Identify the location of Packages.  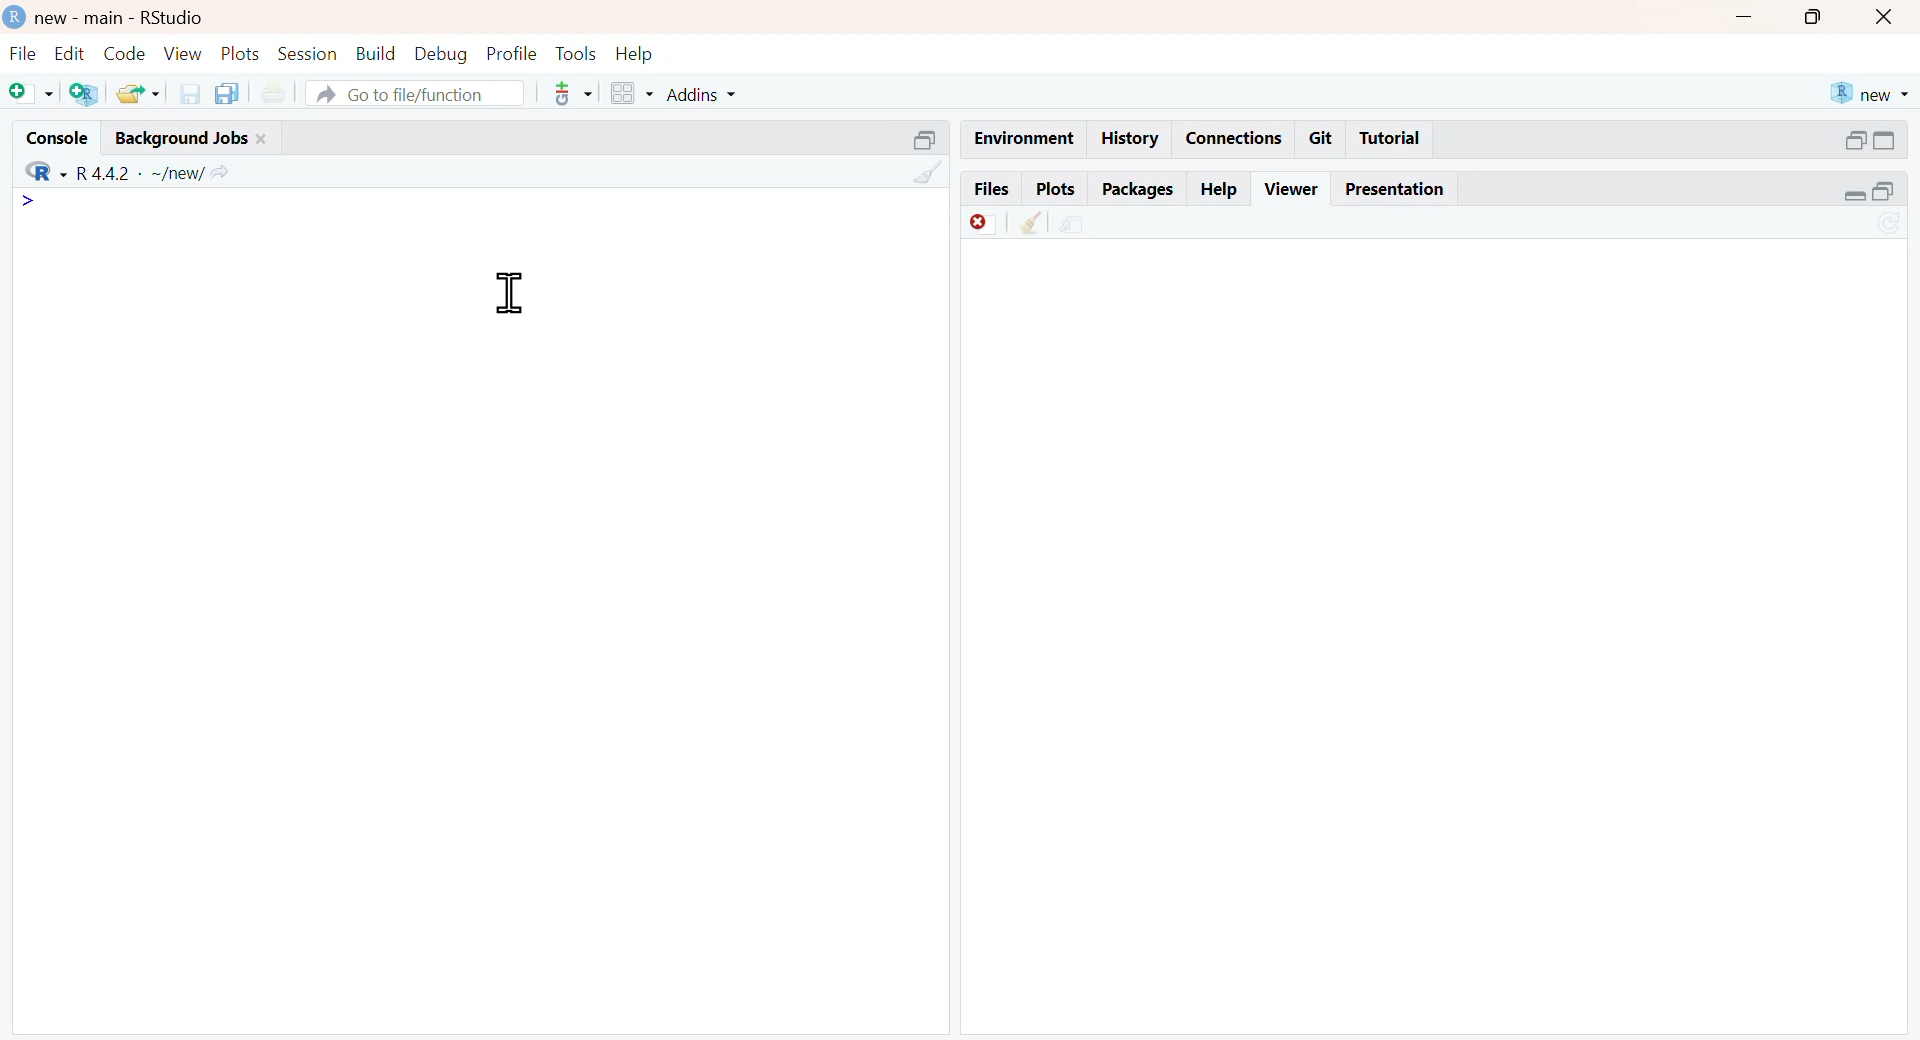
(1138, 187).